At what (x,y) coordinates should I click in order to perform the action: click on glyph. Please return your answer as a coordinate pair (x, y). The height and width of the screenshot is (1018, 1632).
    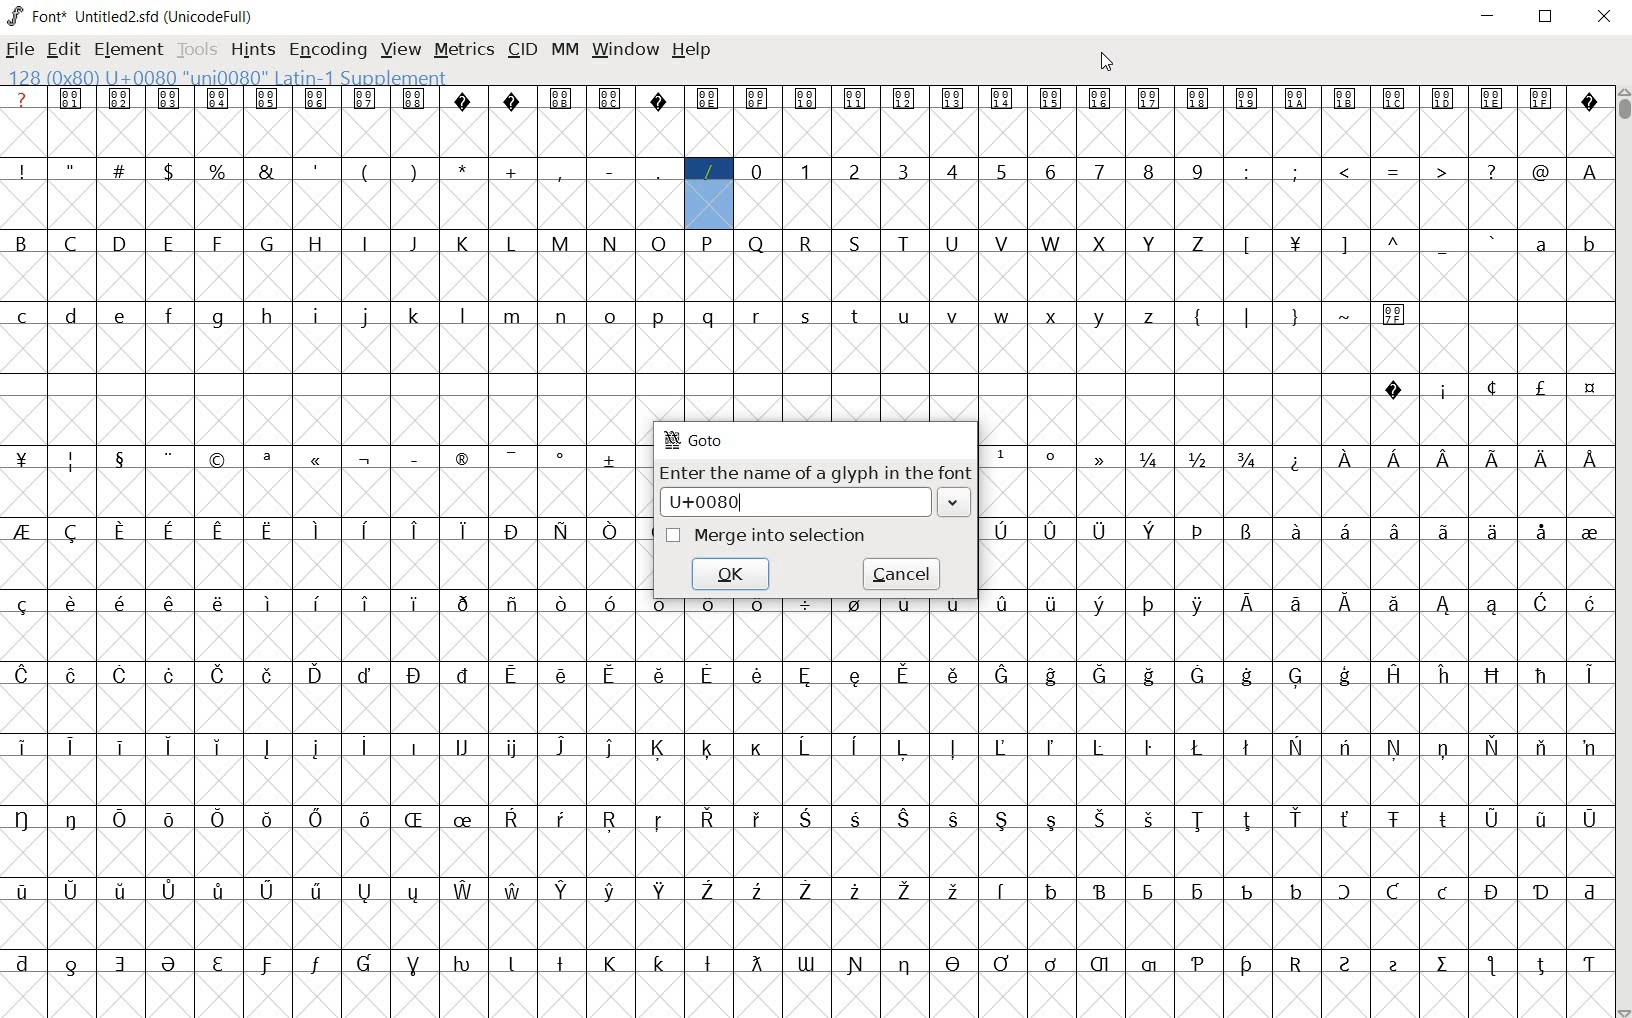
    Looking at the image, I should click on (23, 747).